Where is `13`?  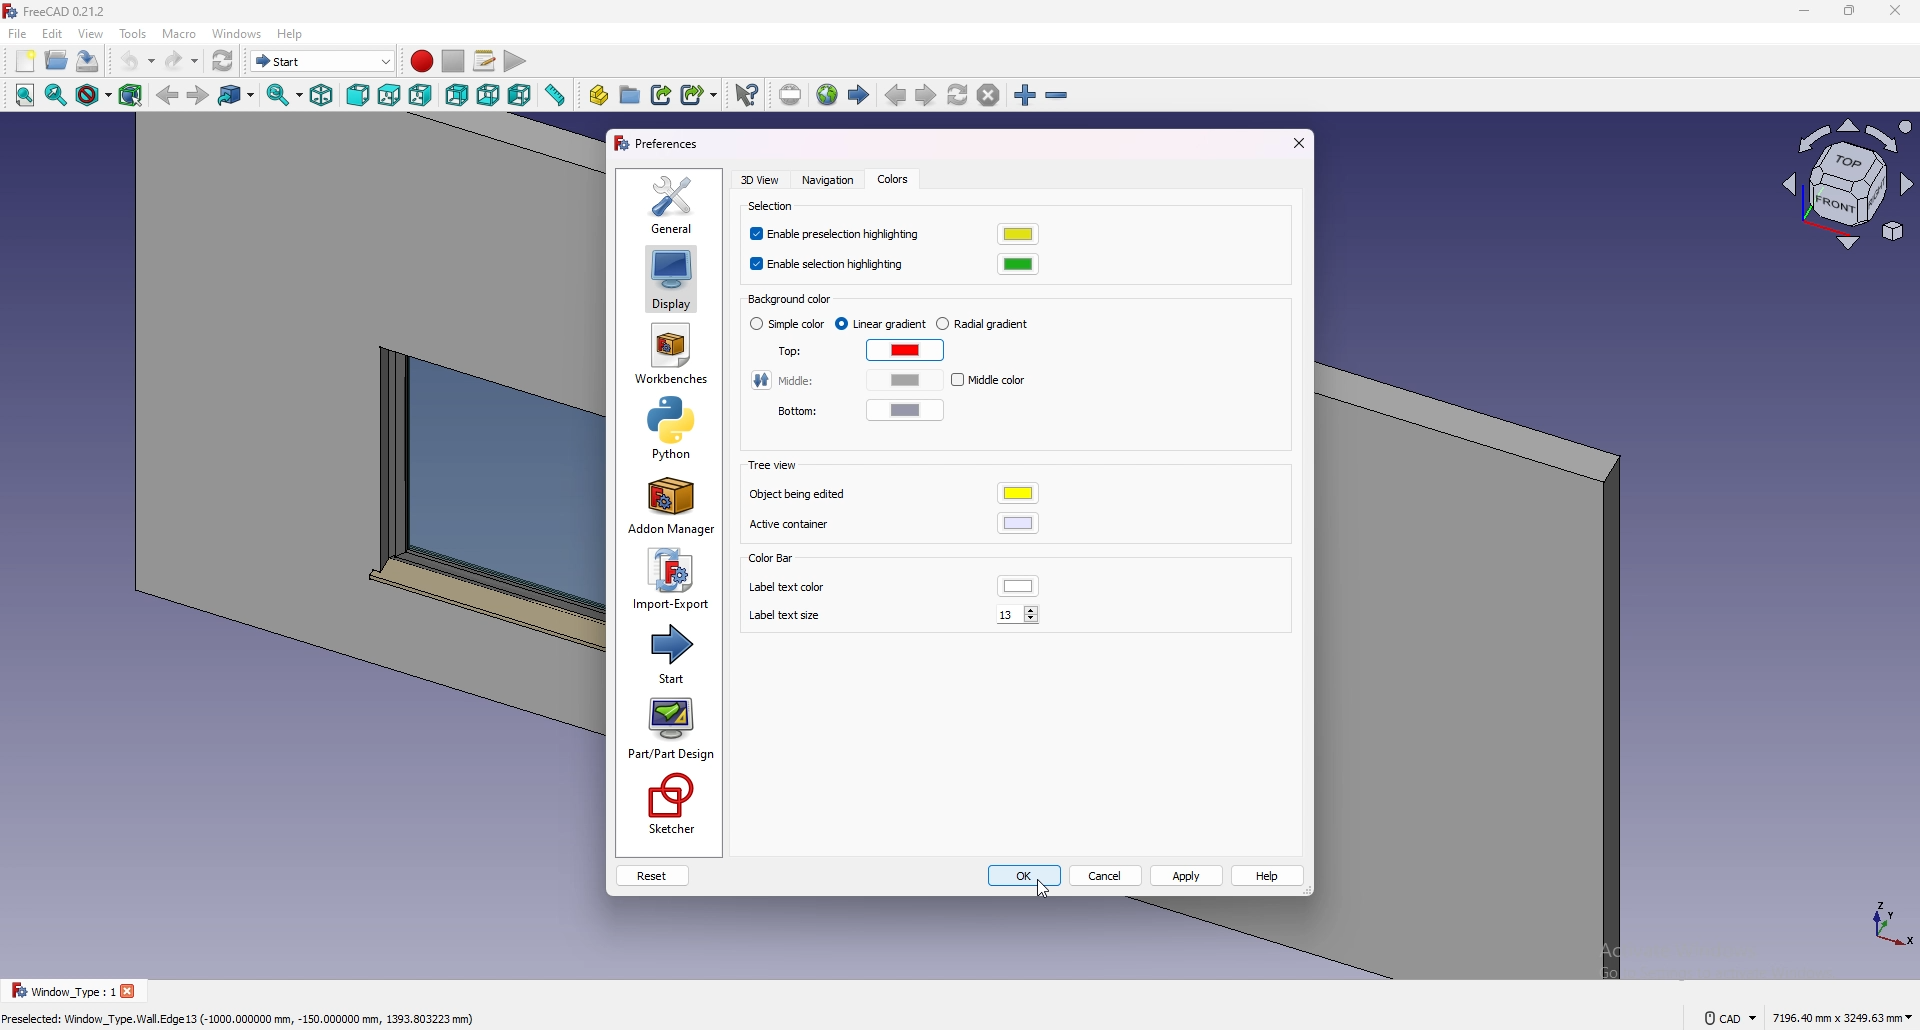
13 is located at coordinates (1020, 614).